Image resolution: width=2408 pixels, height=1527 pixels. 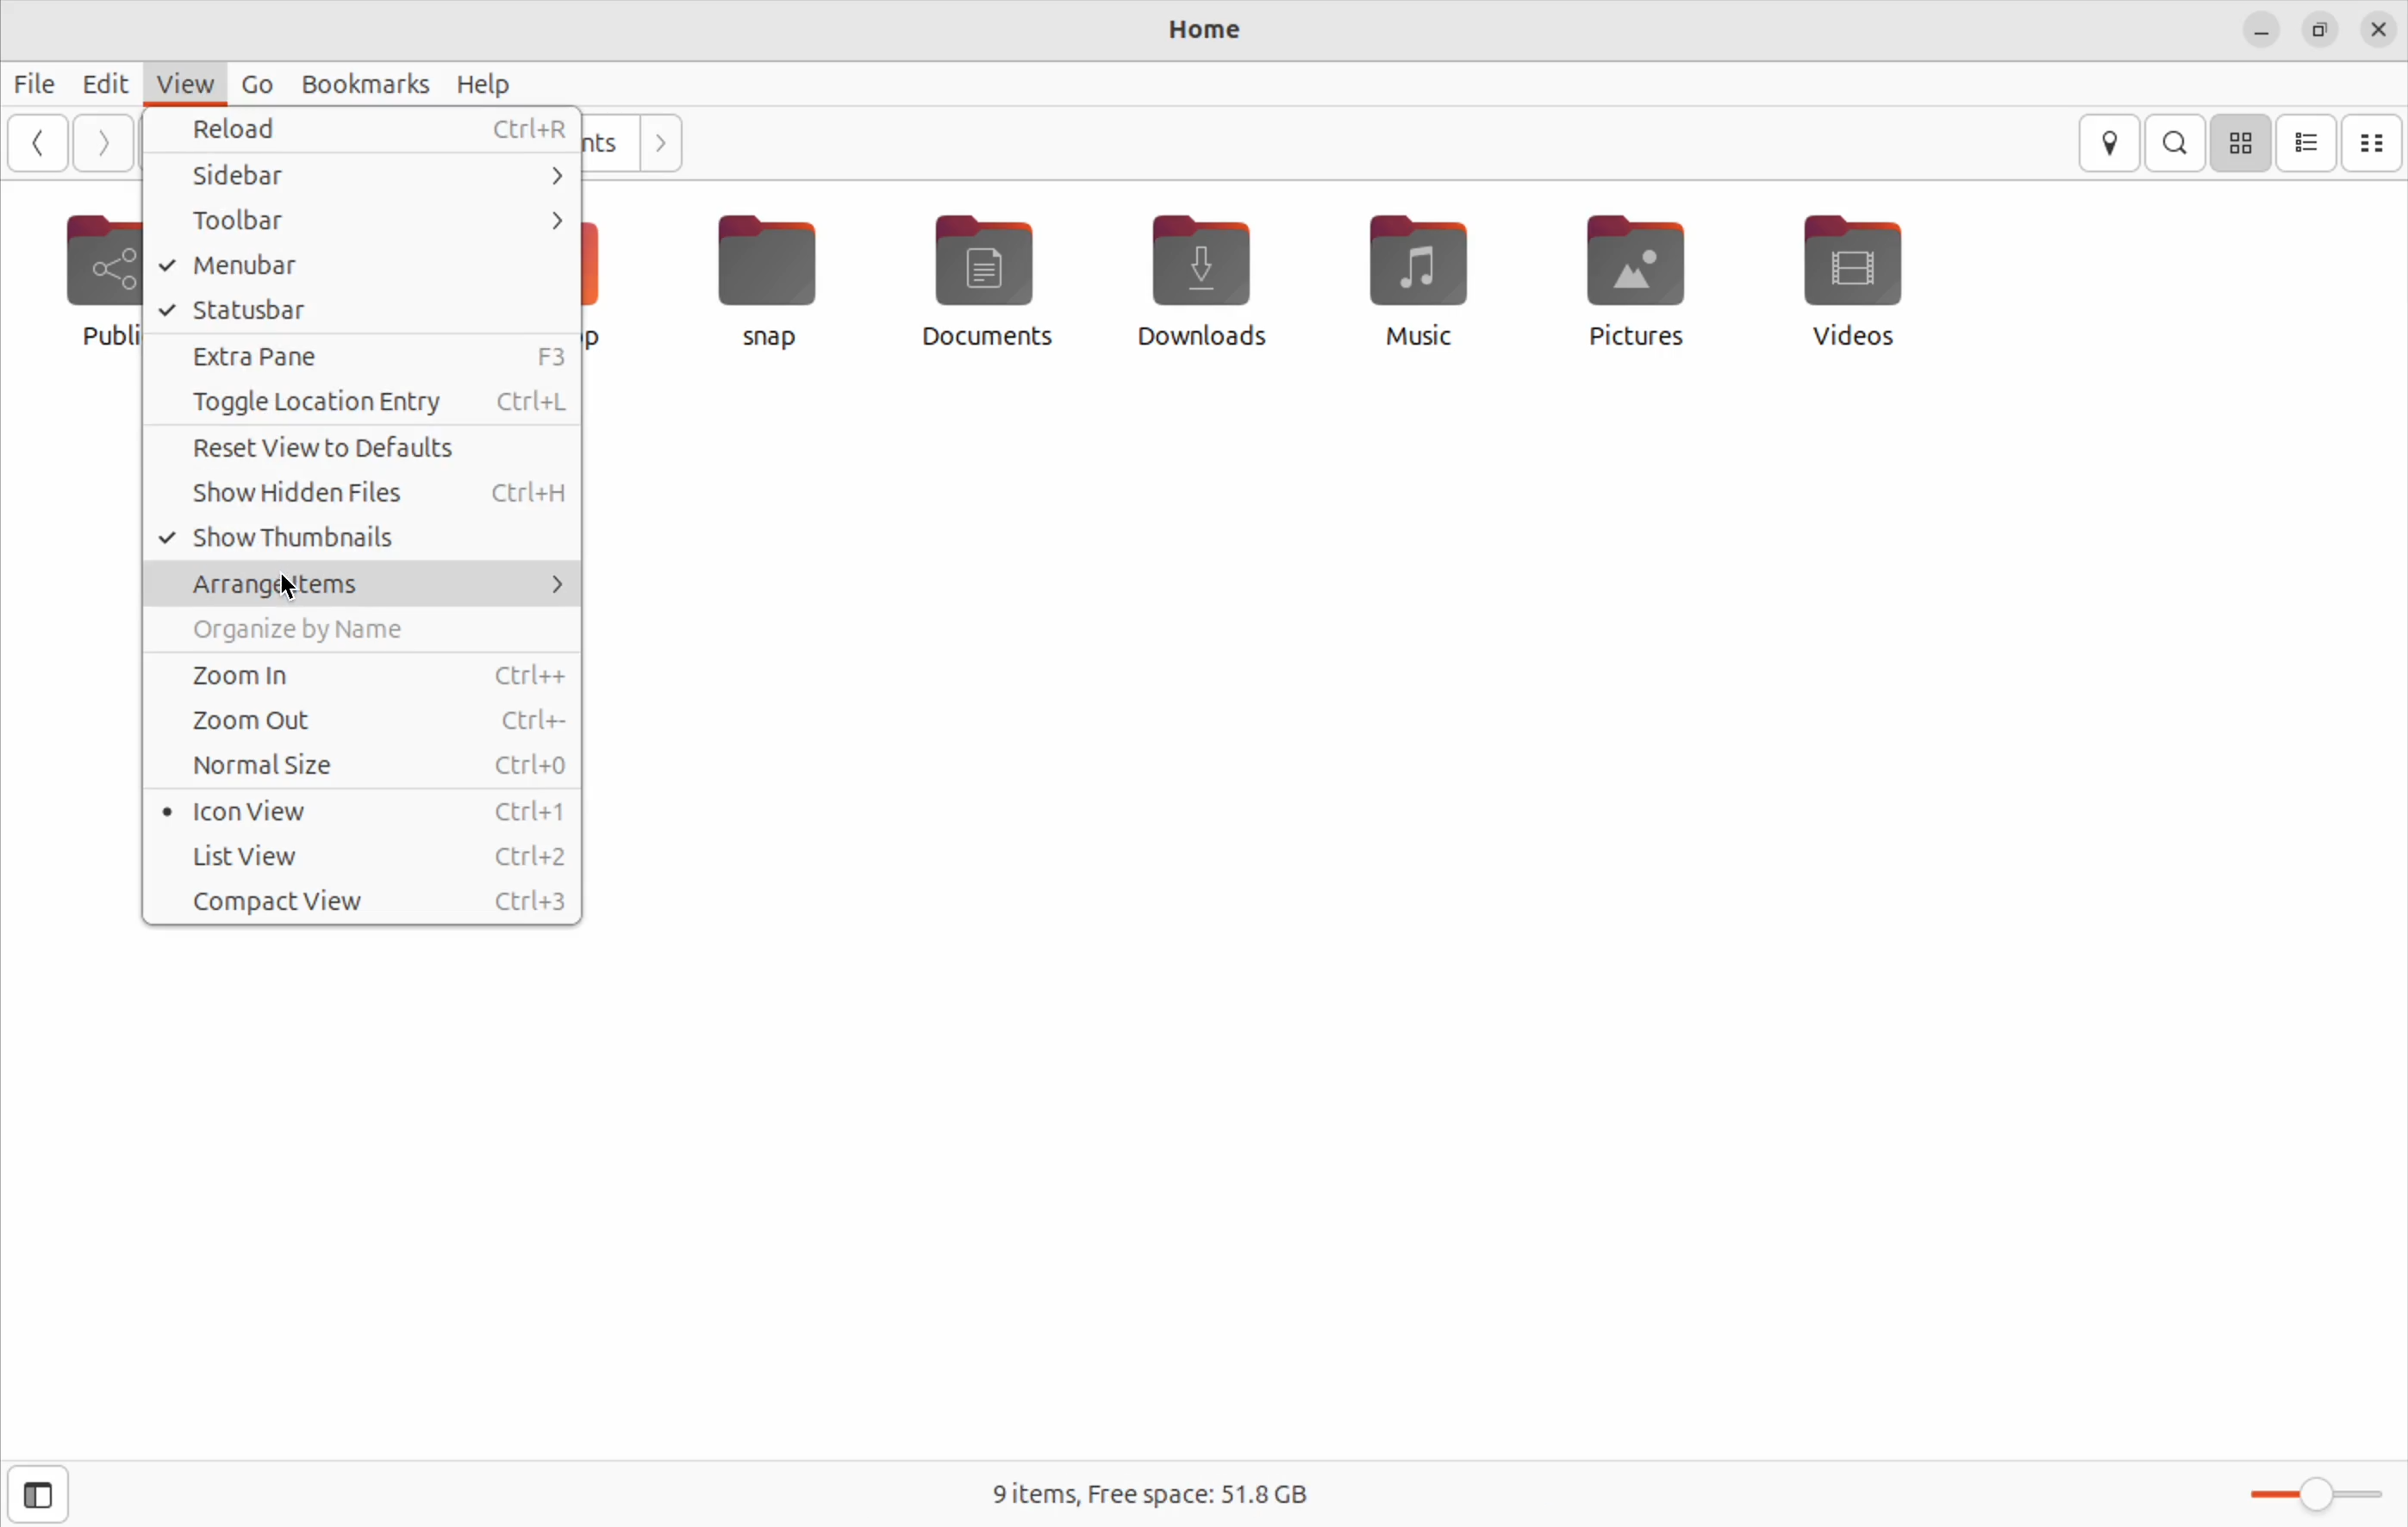 I want to click on minimize, so click(x=2264, y=28).